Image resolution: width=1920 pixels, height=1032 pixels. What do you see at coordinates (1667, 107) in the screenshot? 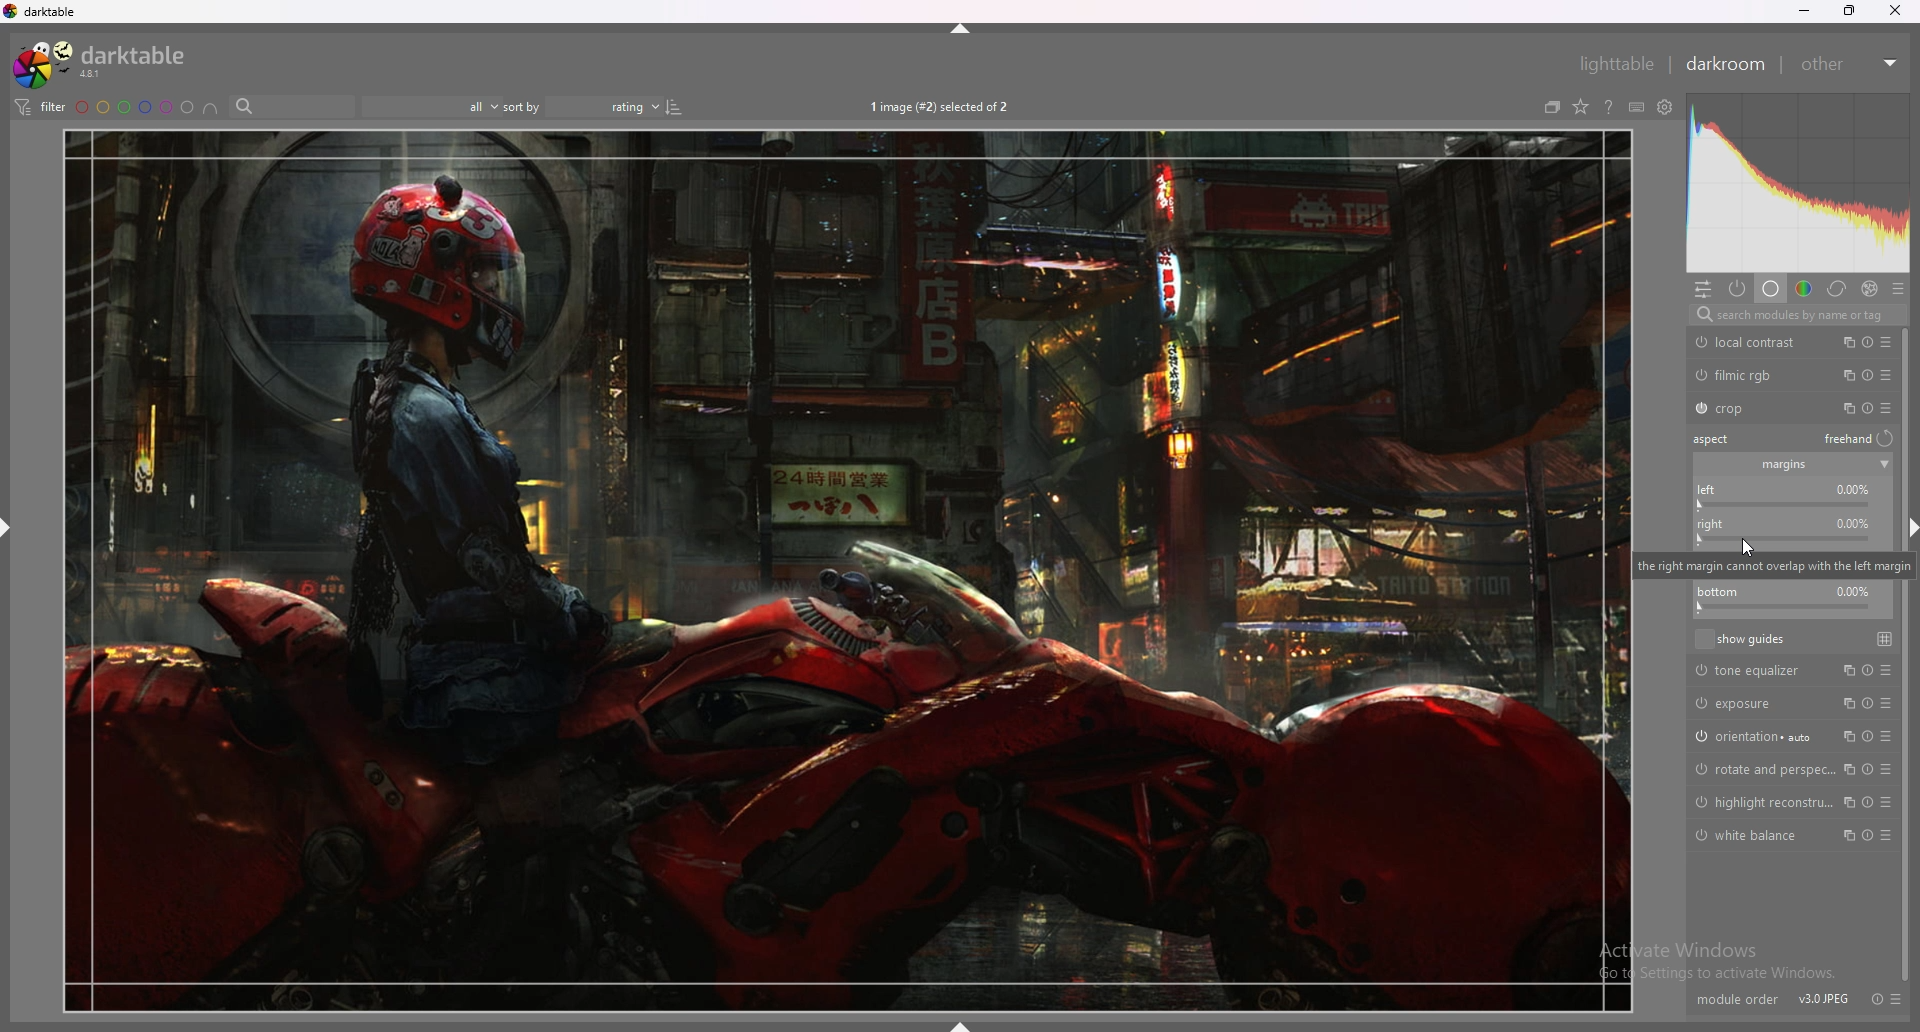
I see `see global preferences` at bounding box center [1667, 107].